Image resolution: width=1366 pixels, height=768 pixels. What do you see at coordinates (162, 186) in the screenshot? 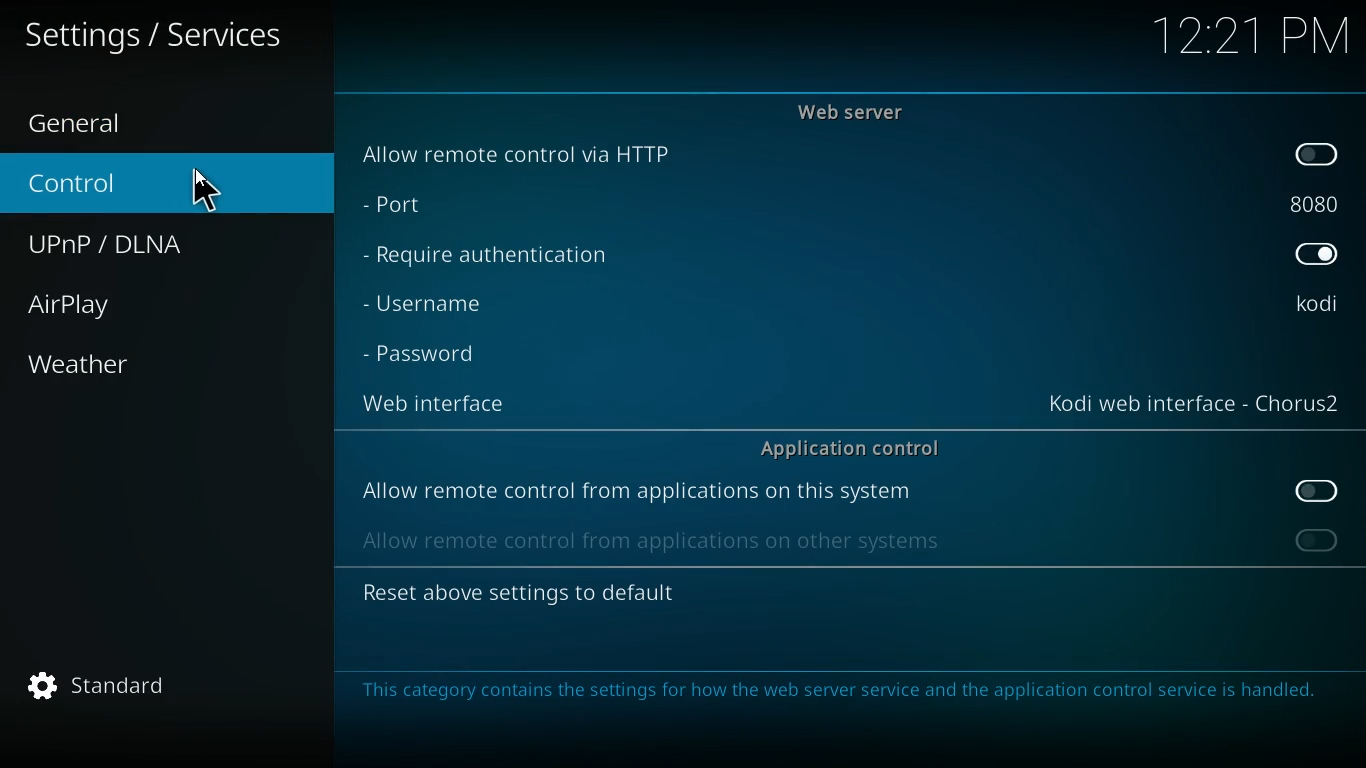
I see `control` at bounding box center [162, 186].